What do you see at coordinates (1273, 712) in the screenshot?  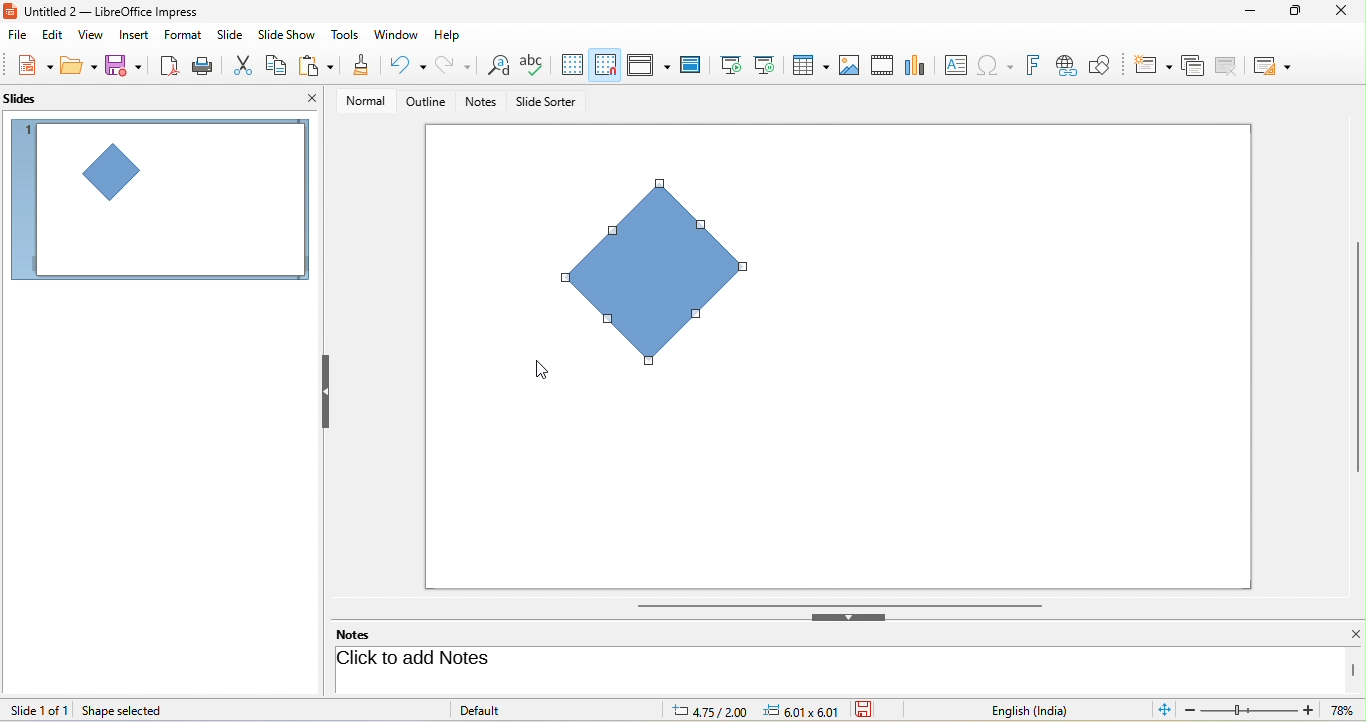 I see `zoom` at bounding box center [1273, 712].